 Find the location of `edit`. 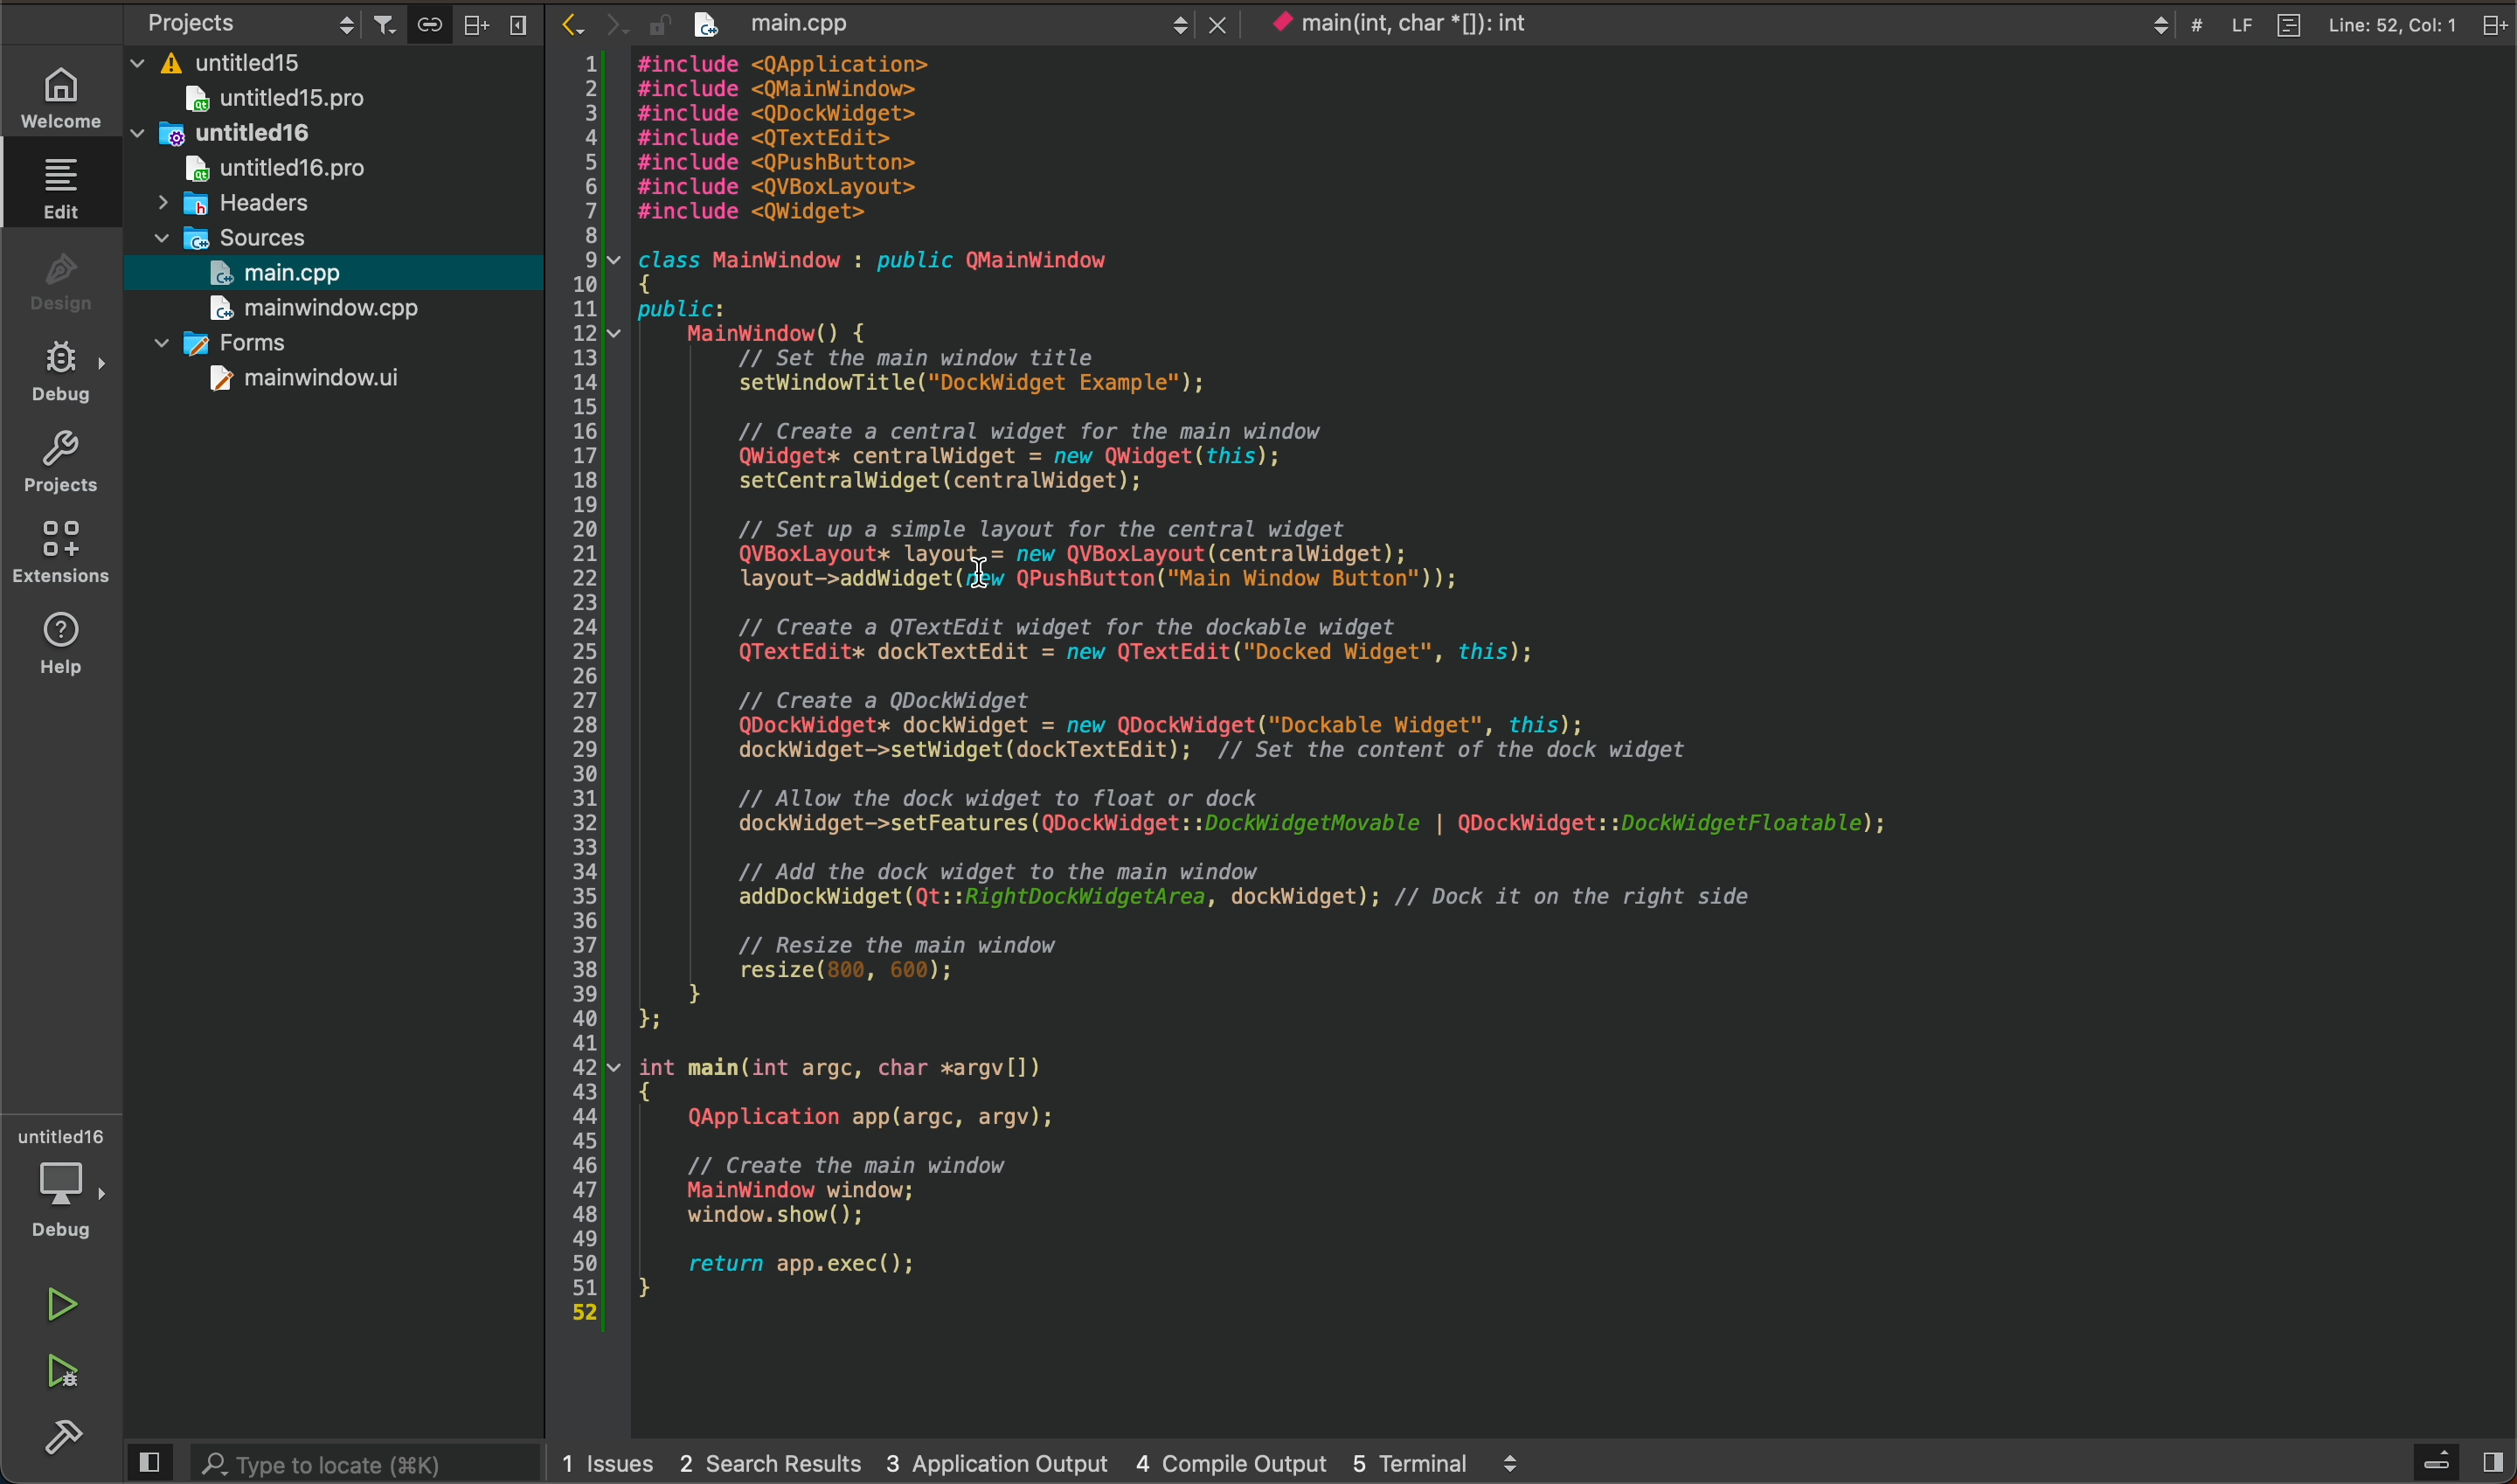

edit is located at coordinates (51, 183).